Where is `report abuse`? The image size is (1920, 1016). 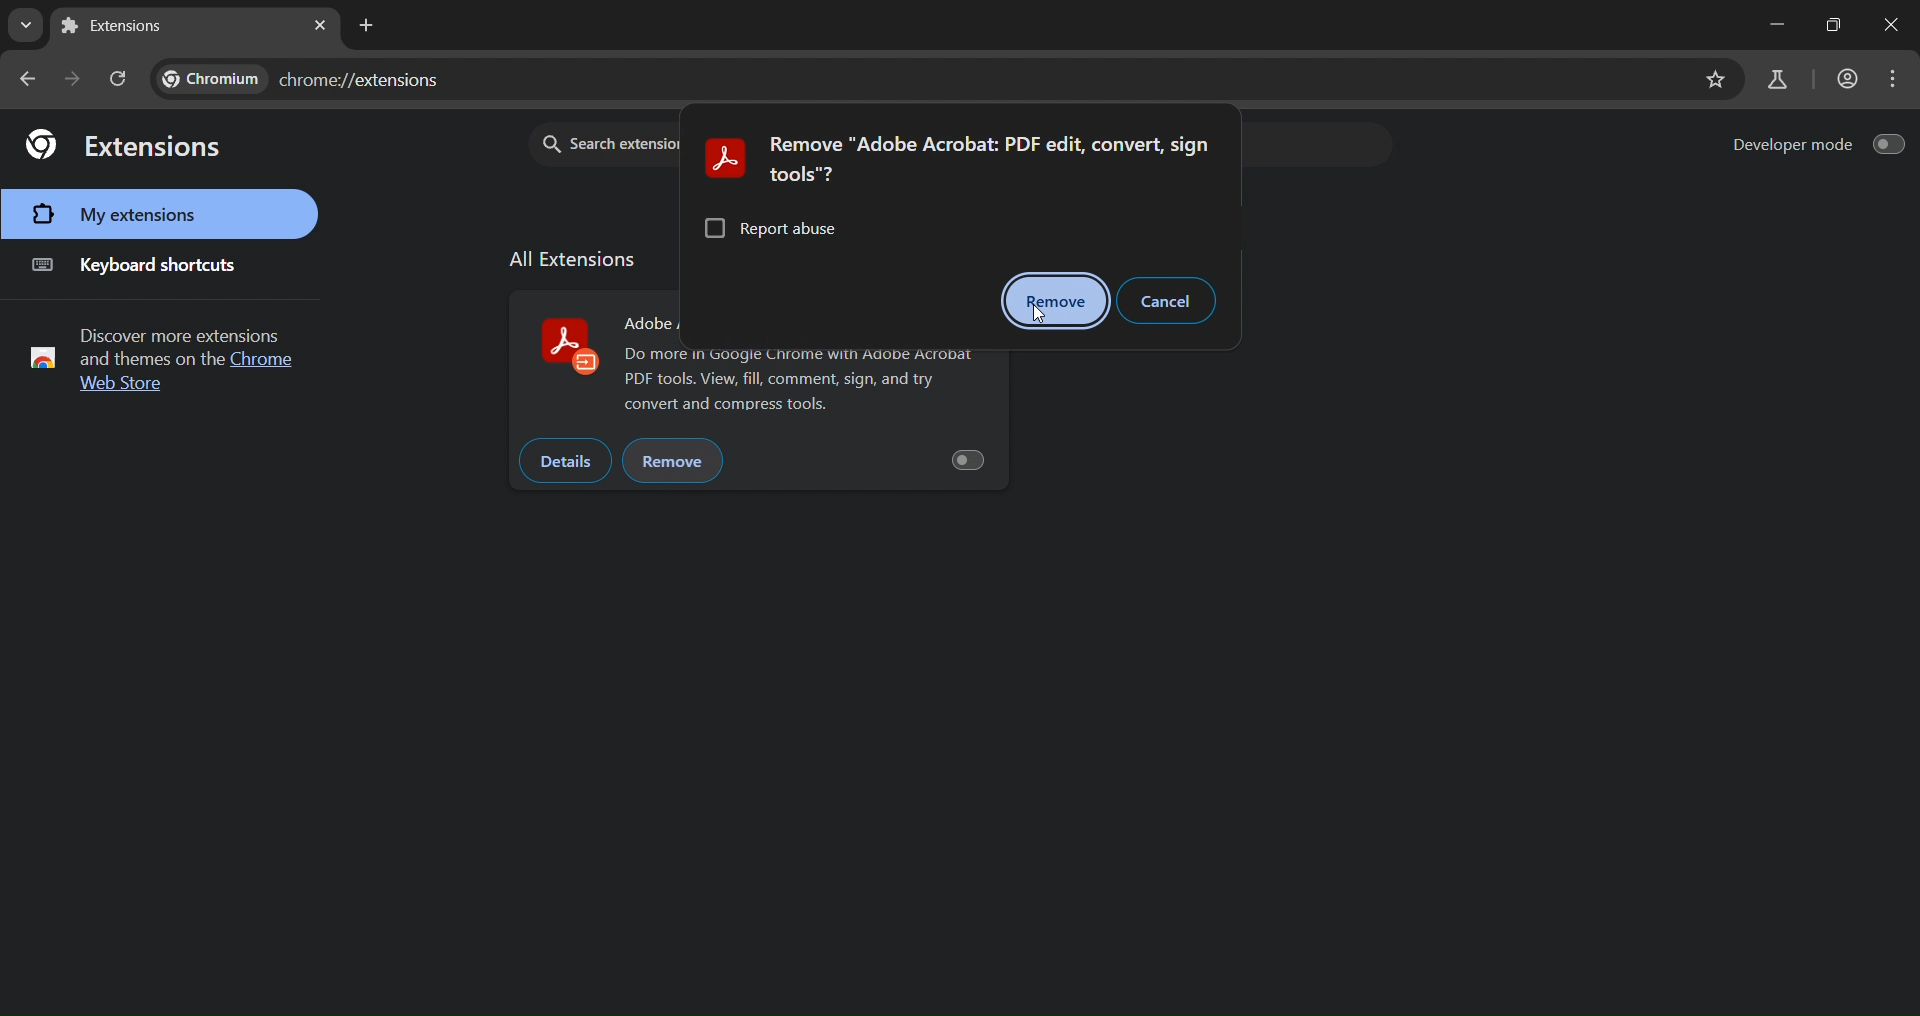
report abuse is located at coordinates (797, 230).